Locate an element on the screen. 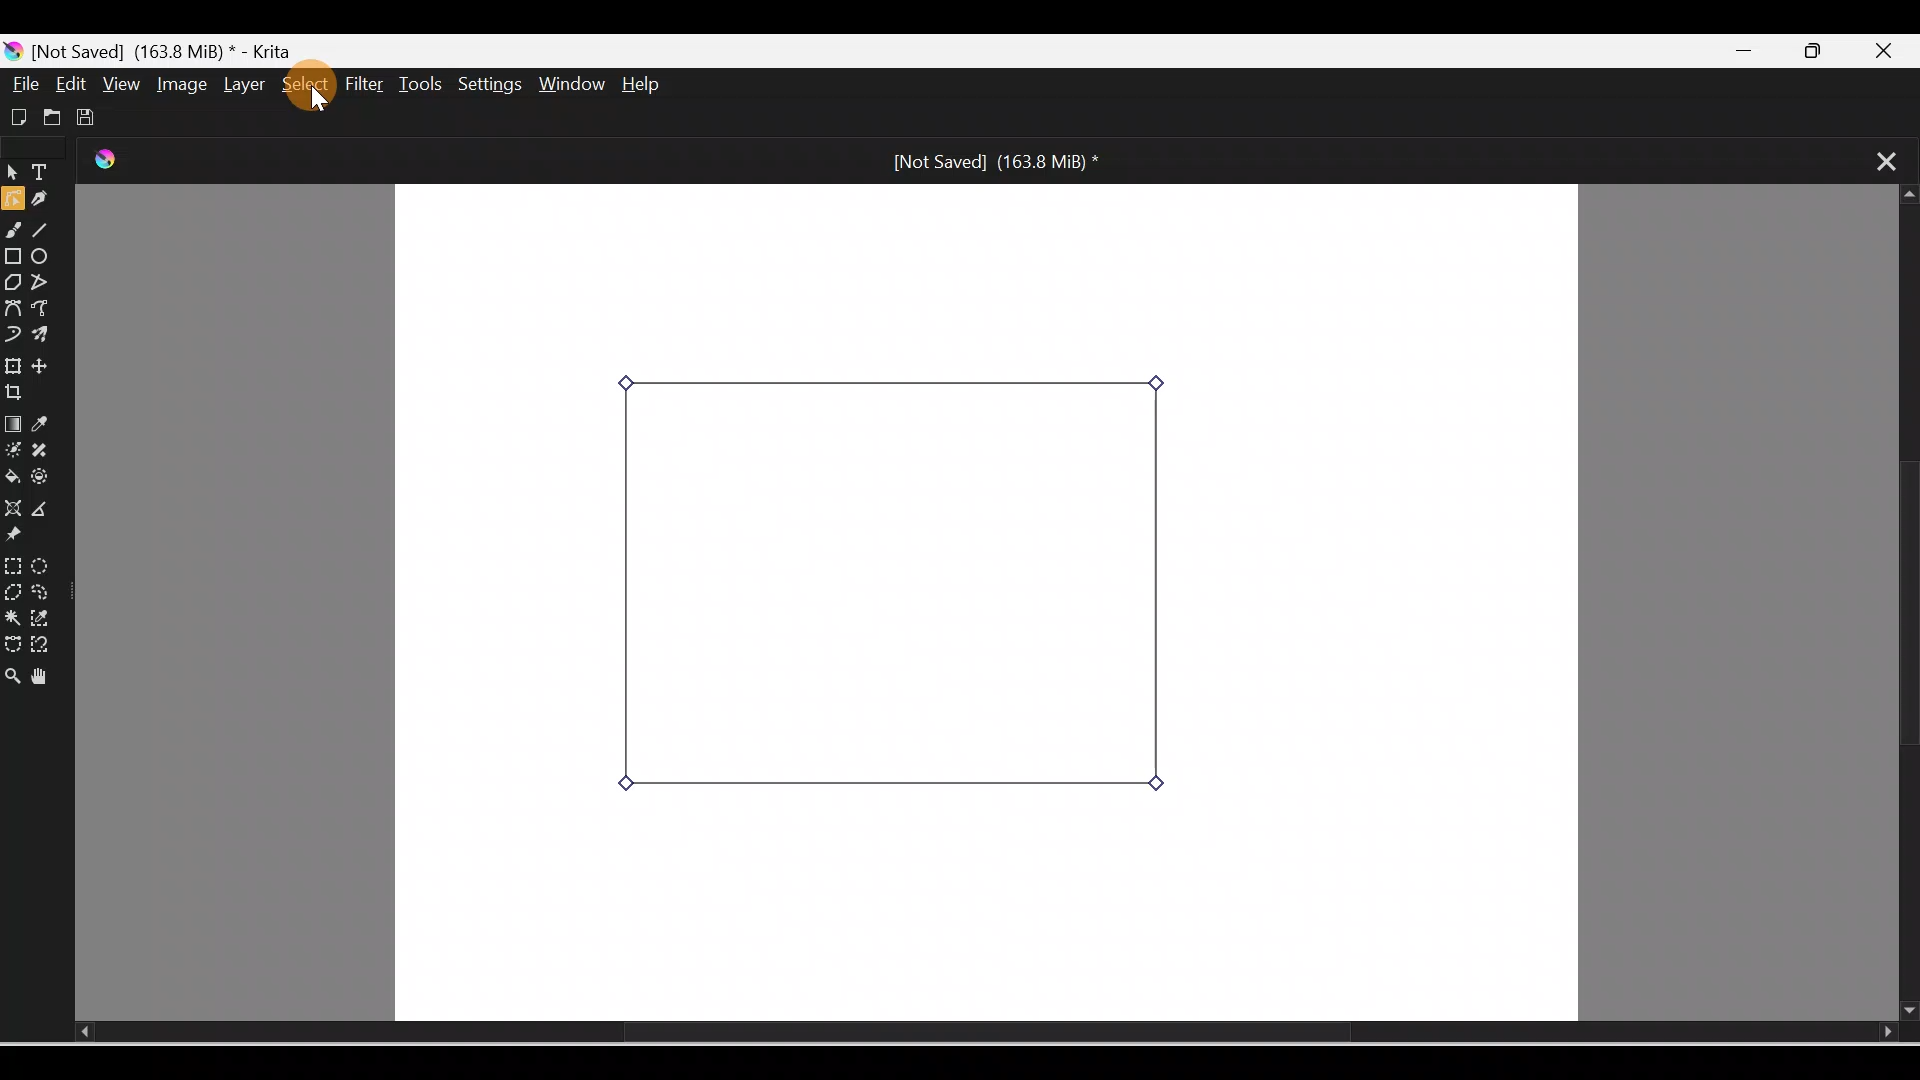  Sample a color from image/current layer is located at coordinates (47, 425).